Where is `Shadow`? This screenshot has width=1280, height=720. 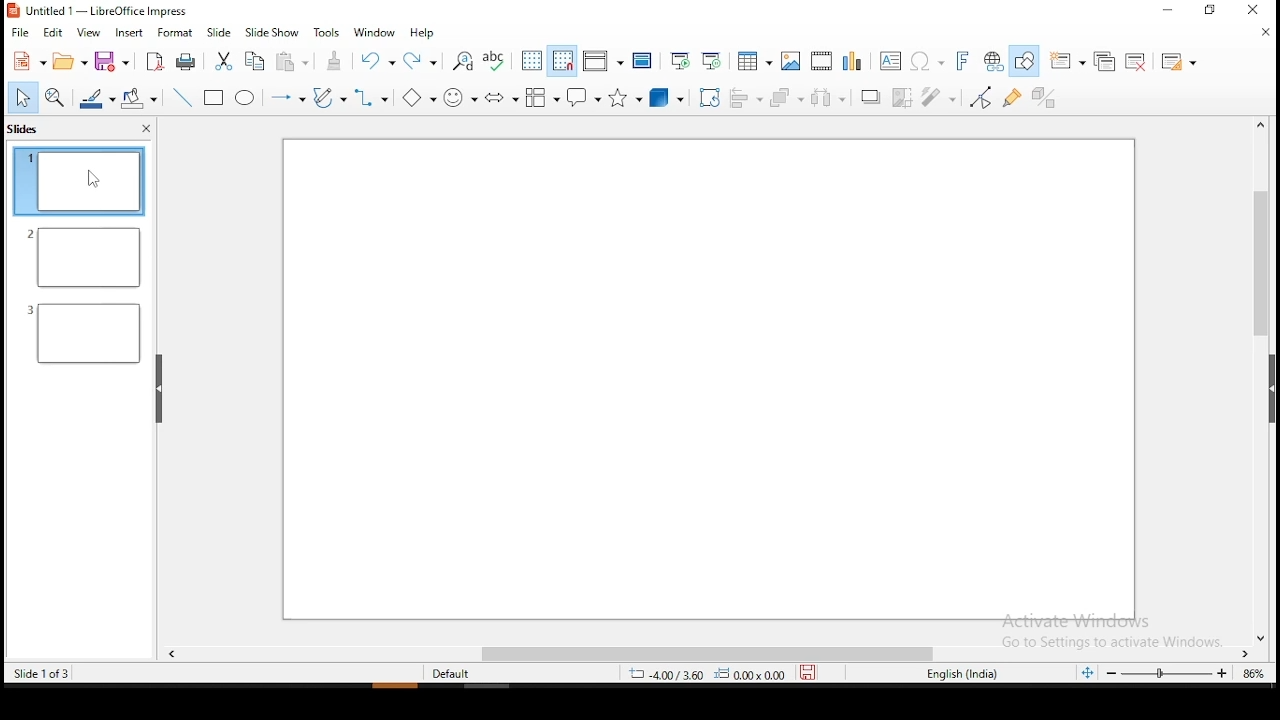 Shadow is located at coordinates (868, 98).